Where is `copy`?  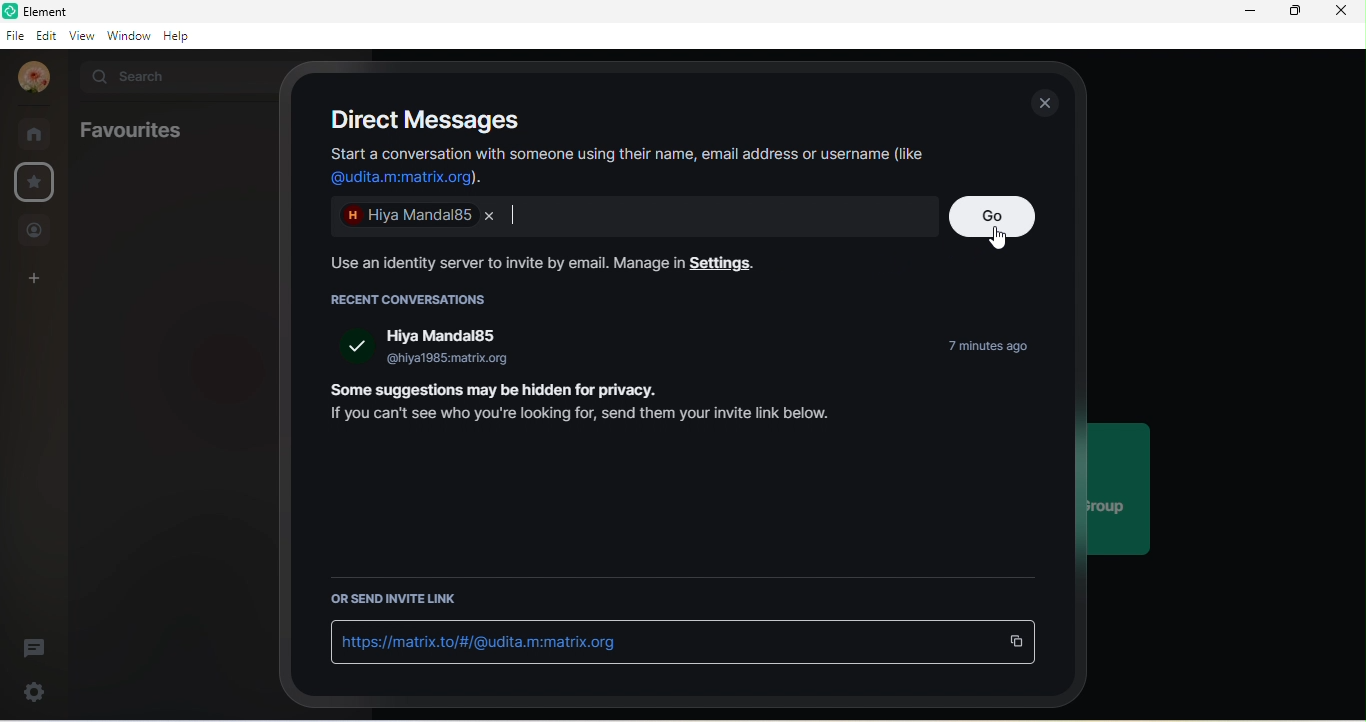 copy is located at coordinates (1017, 642).